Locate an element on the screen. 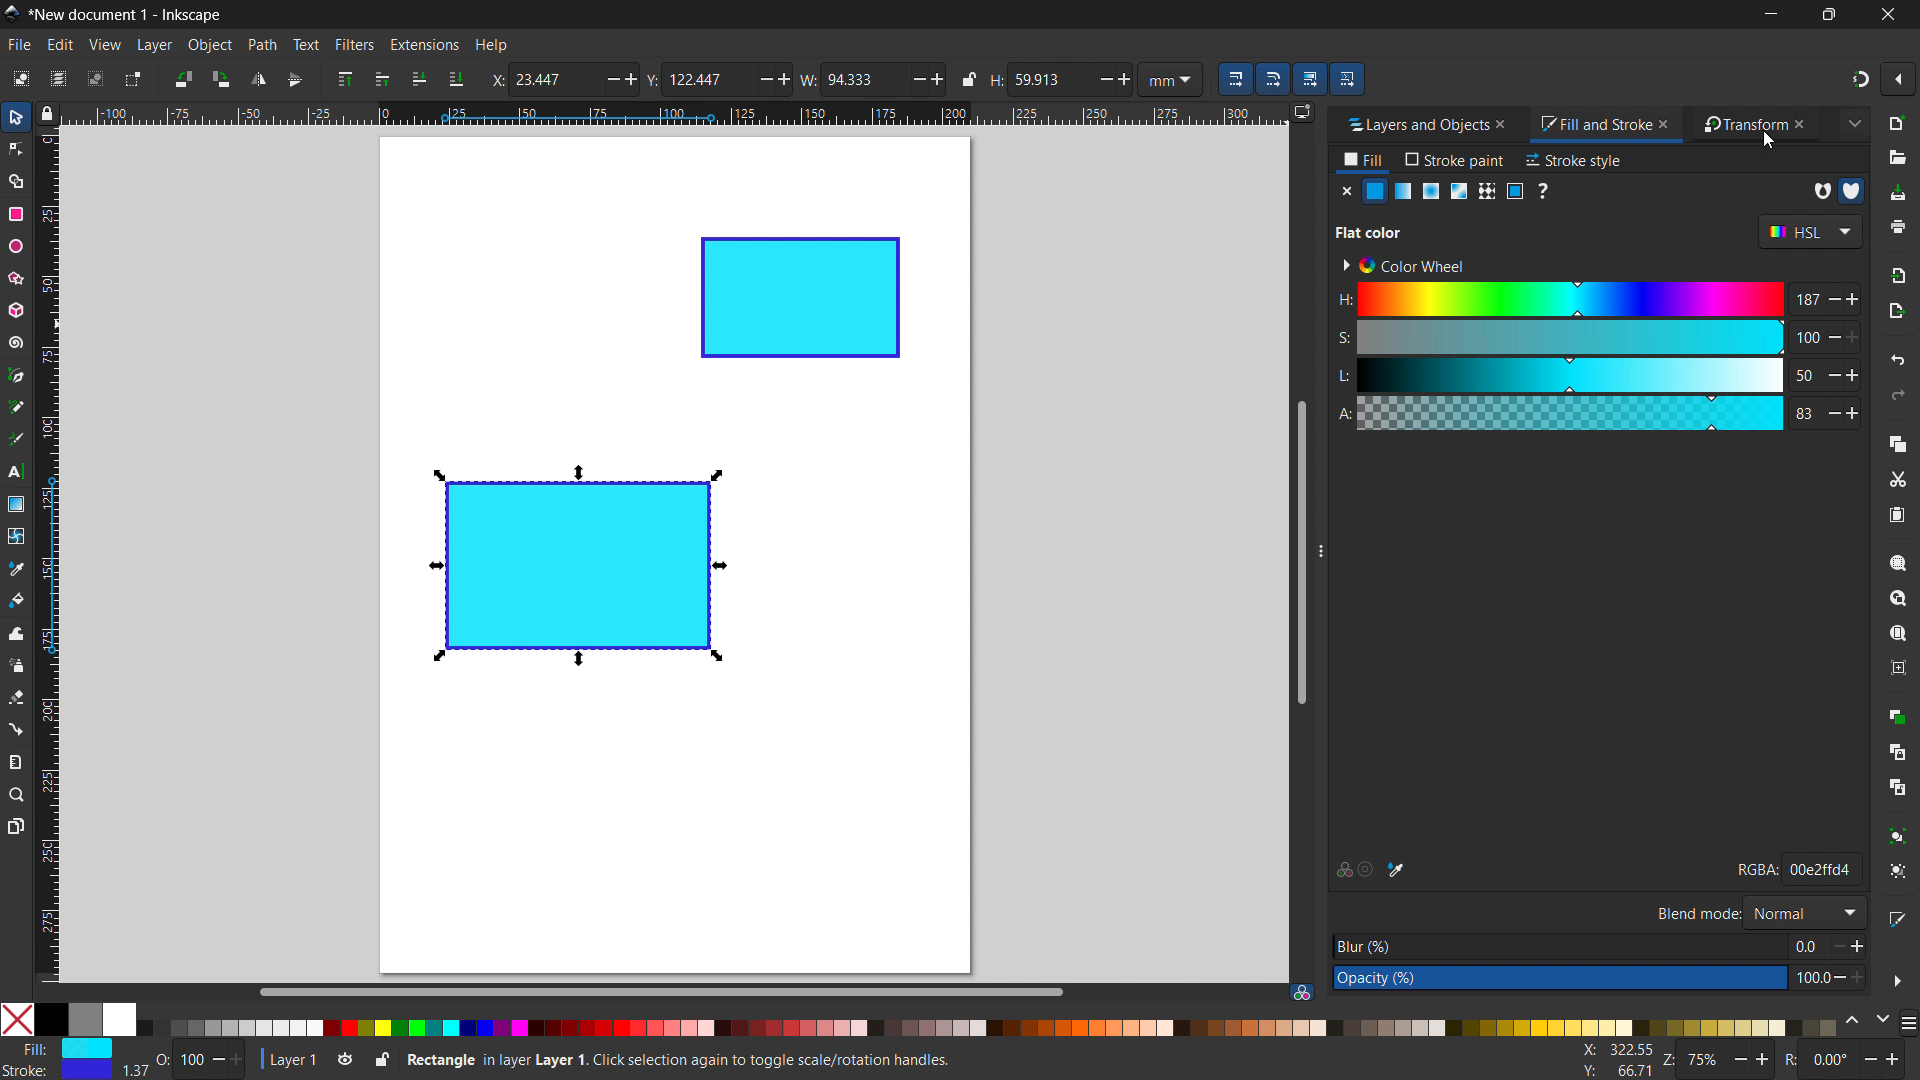  shape builder tool is located at coordinates (13, 180).